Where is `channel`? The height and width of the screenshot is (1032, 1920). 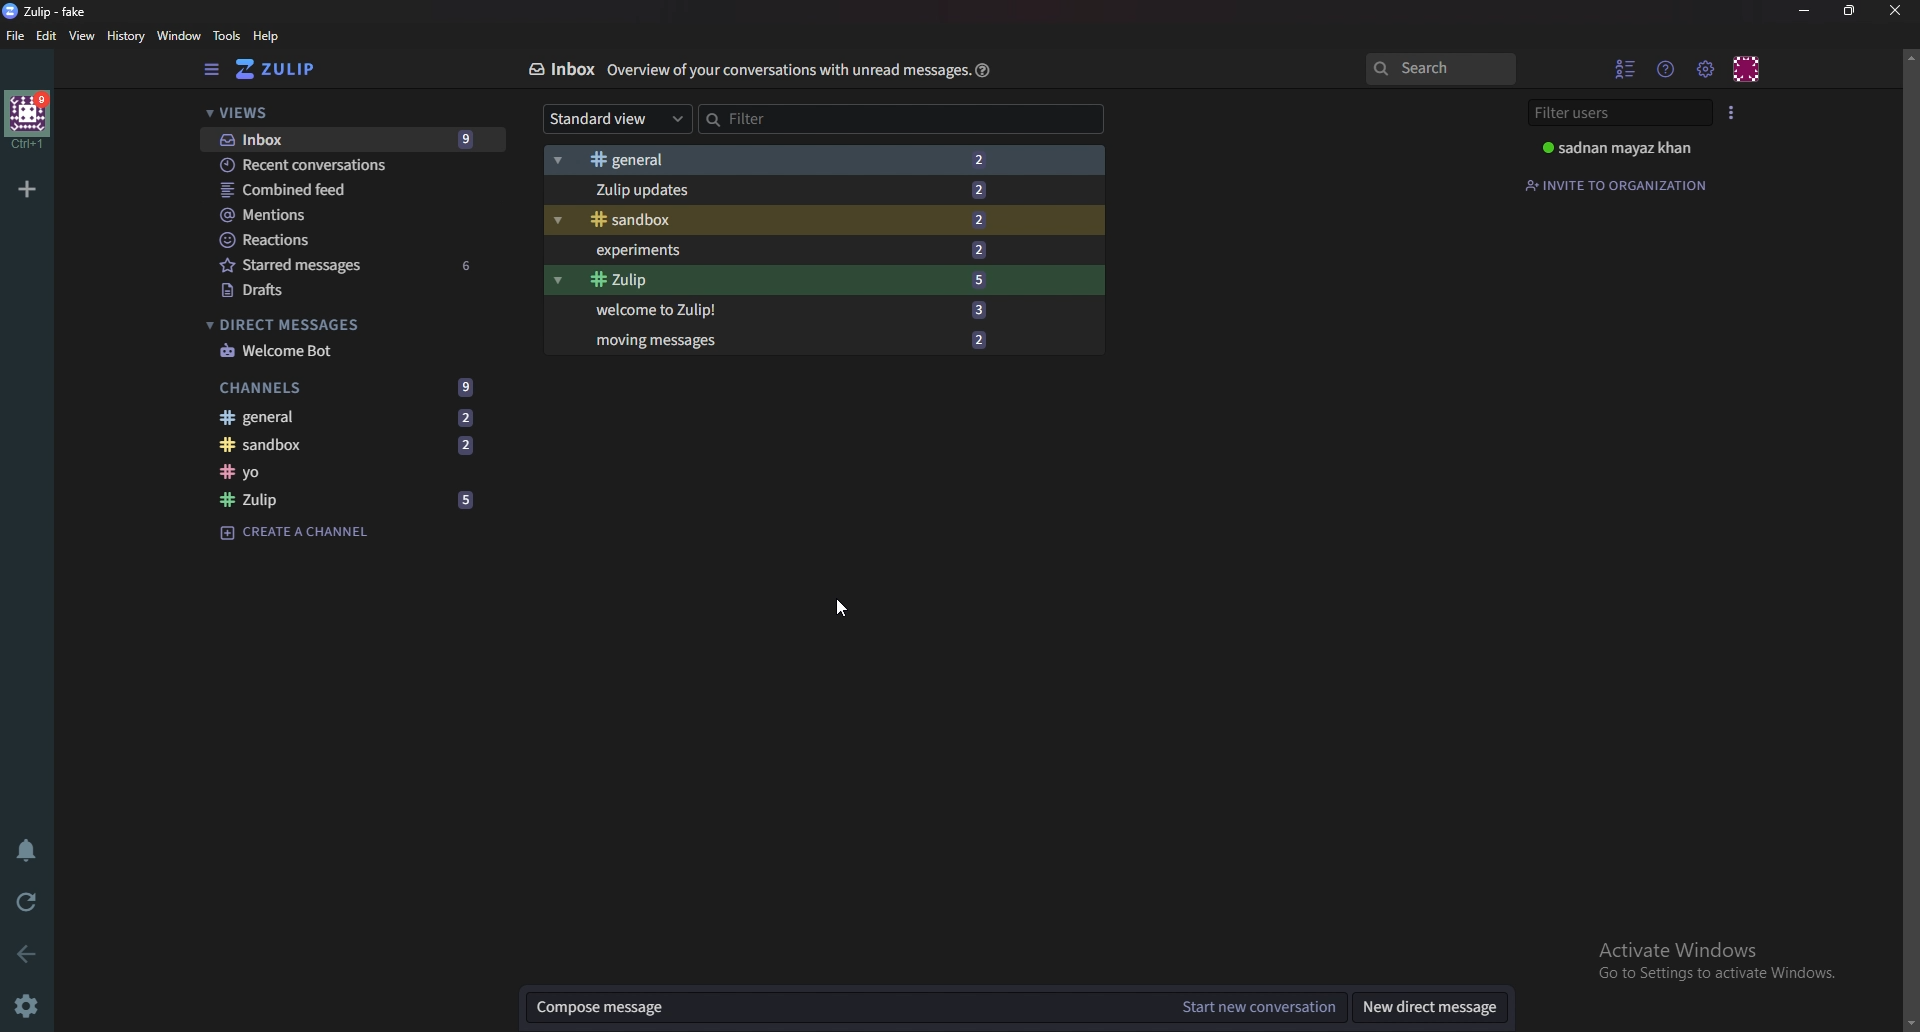 channel is located at coordinates (356, 470).